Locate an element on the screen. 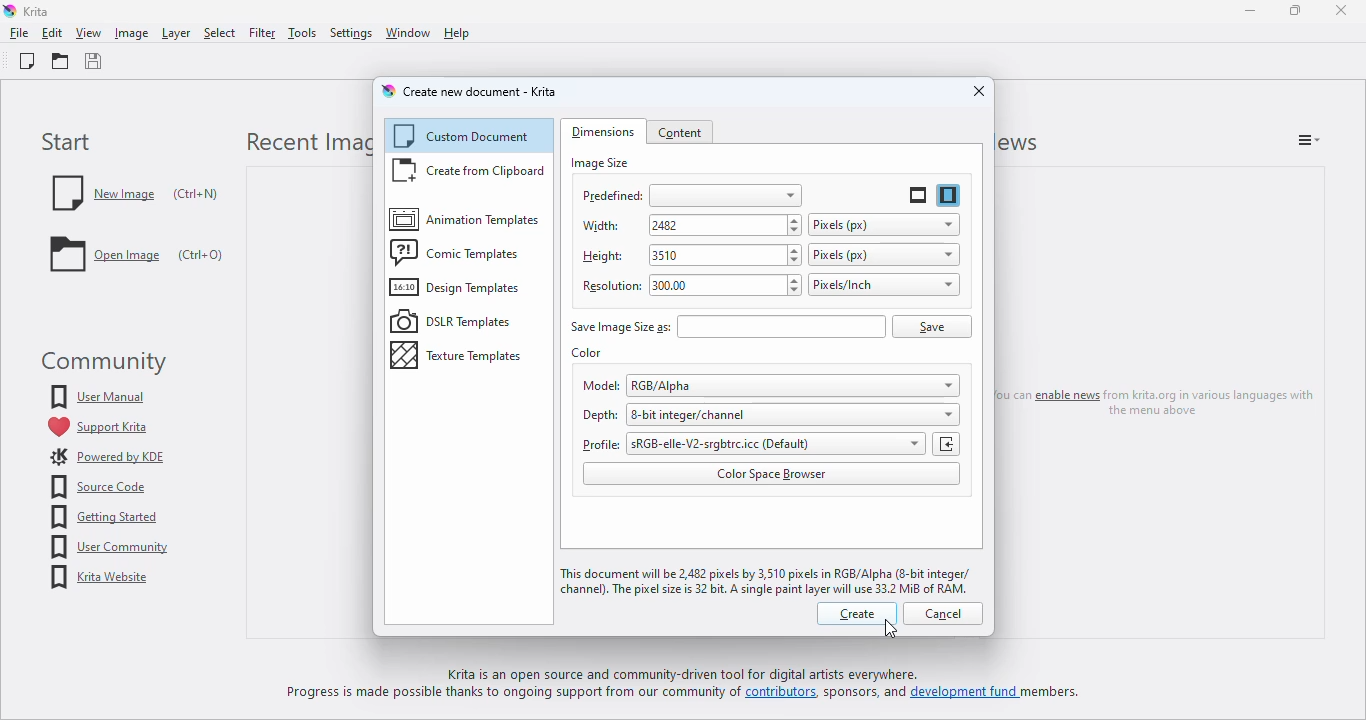 The width and height of the screenshot is (1366, 720). Progress is made possible thanks to ongoing support from our community of is located at coordinates (515, 695).